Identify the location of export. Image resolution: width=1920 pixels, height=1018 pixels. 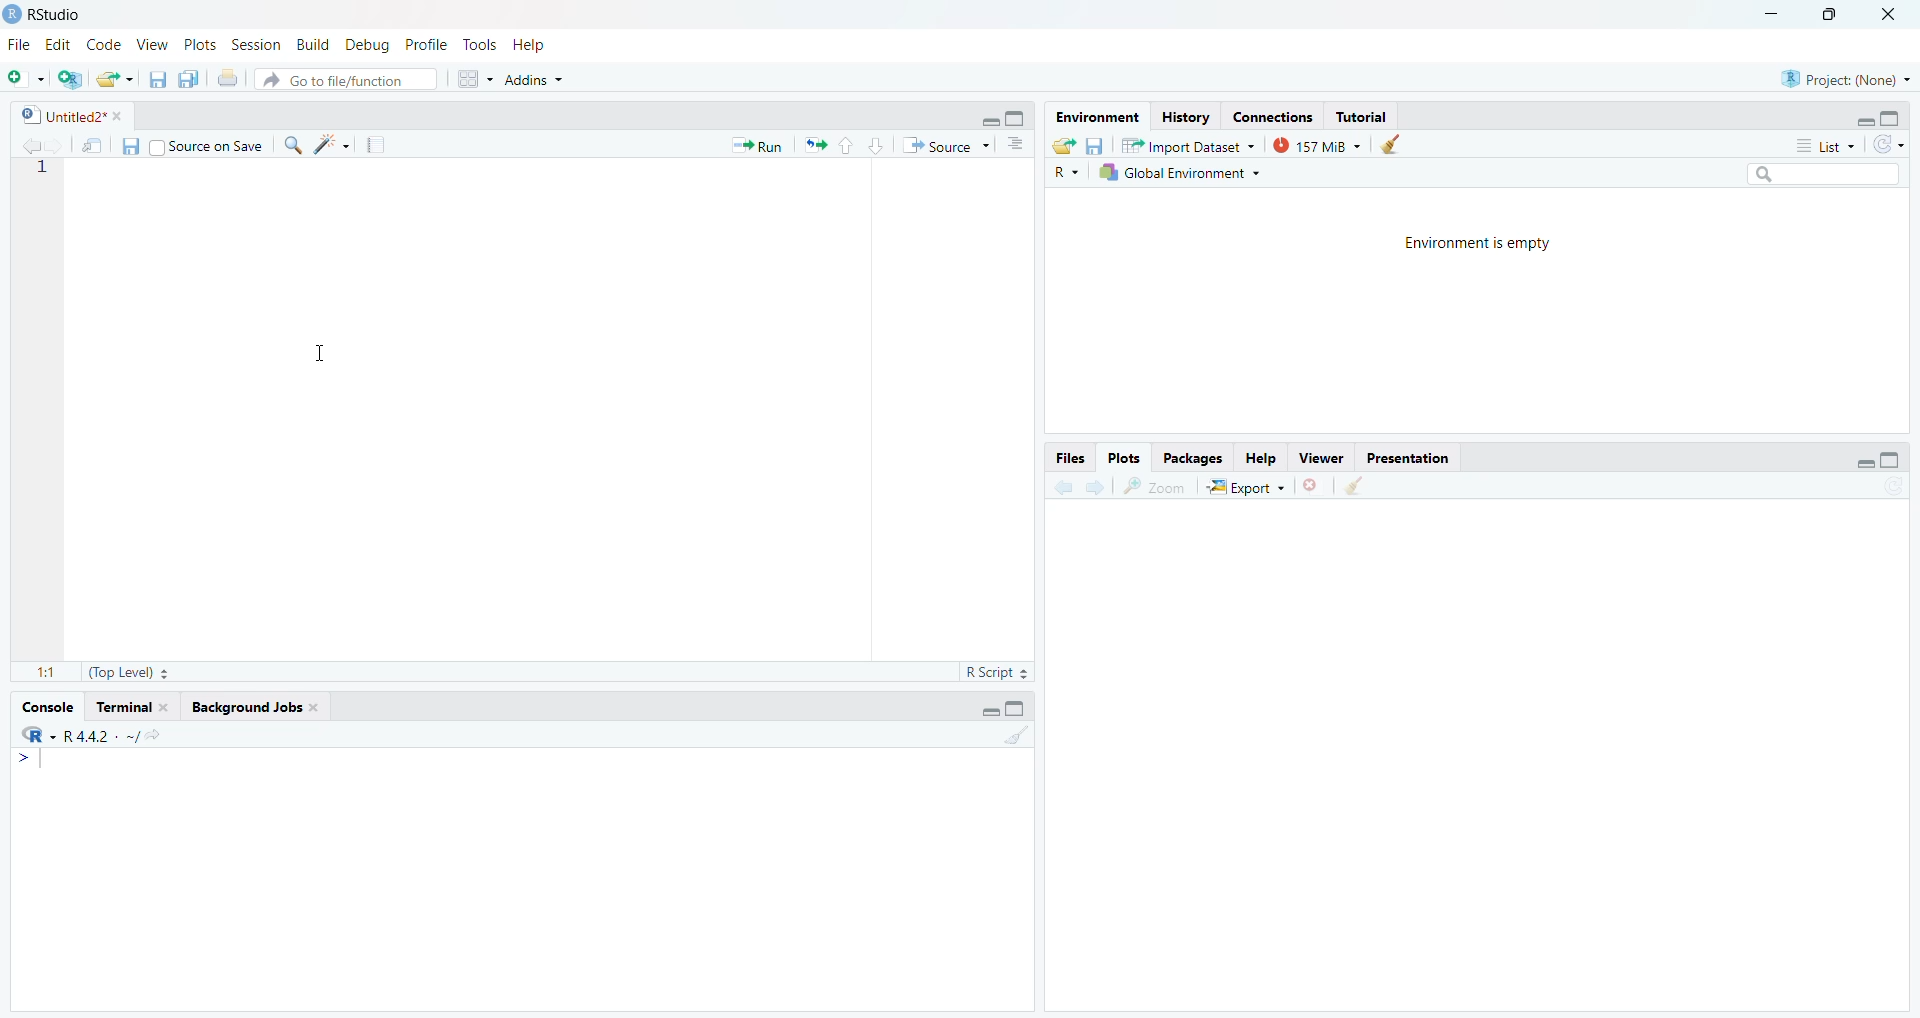
(1244, 487).